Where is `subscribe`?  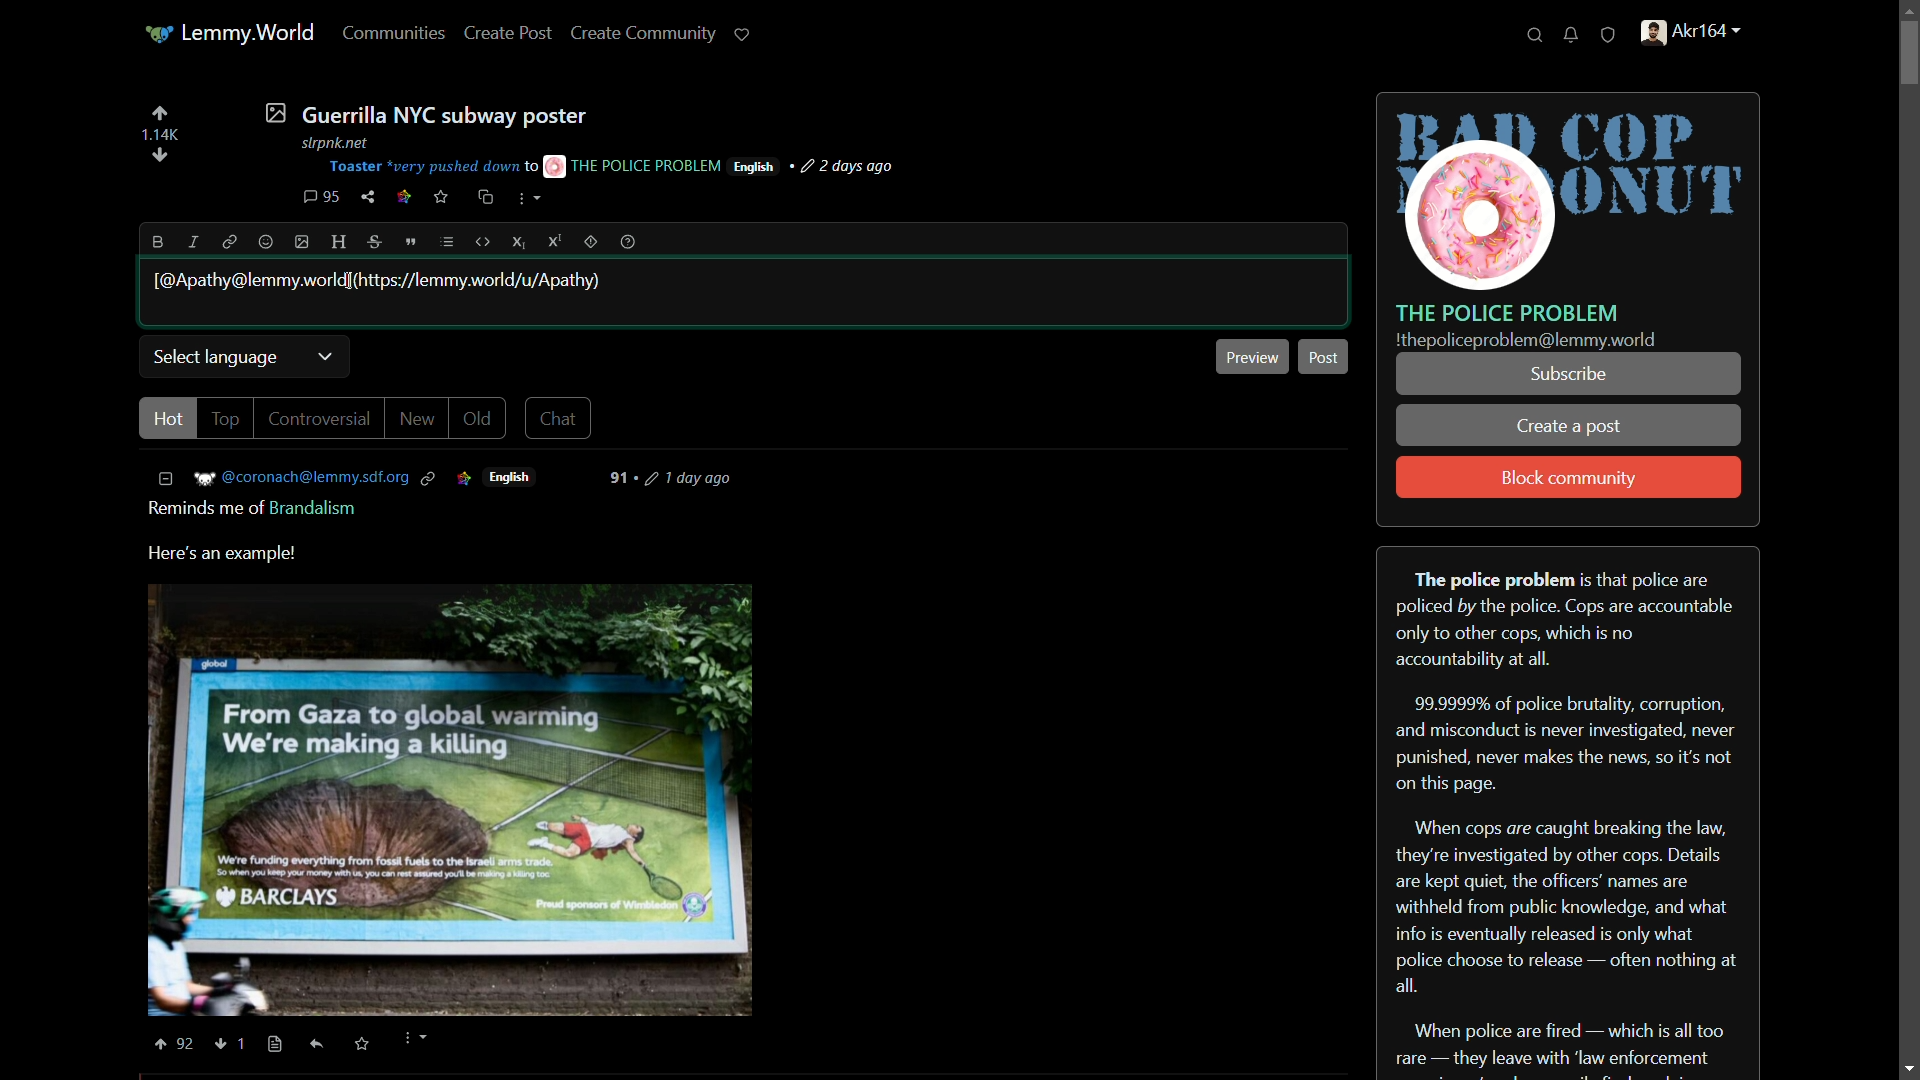
subscribe is located at coordinates (1567, 374).